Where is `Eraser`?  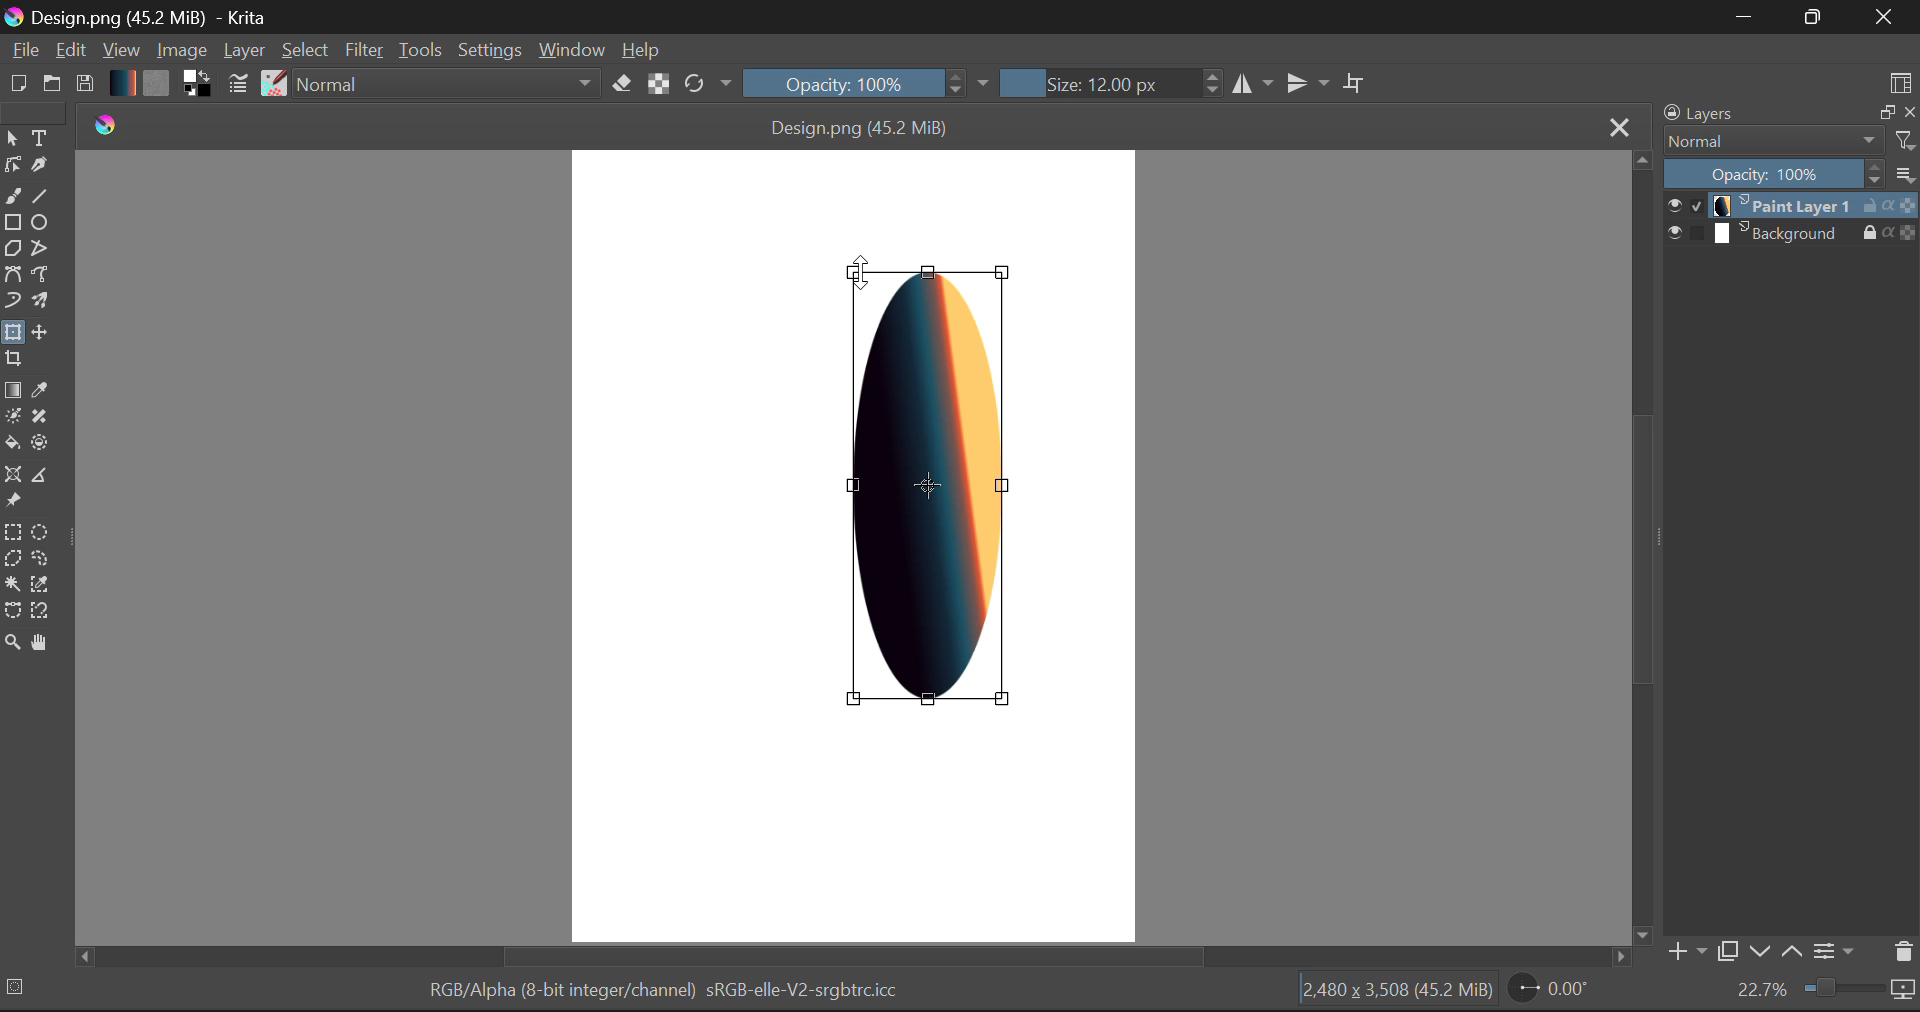
Eraser is located at coordinates (623, 83).